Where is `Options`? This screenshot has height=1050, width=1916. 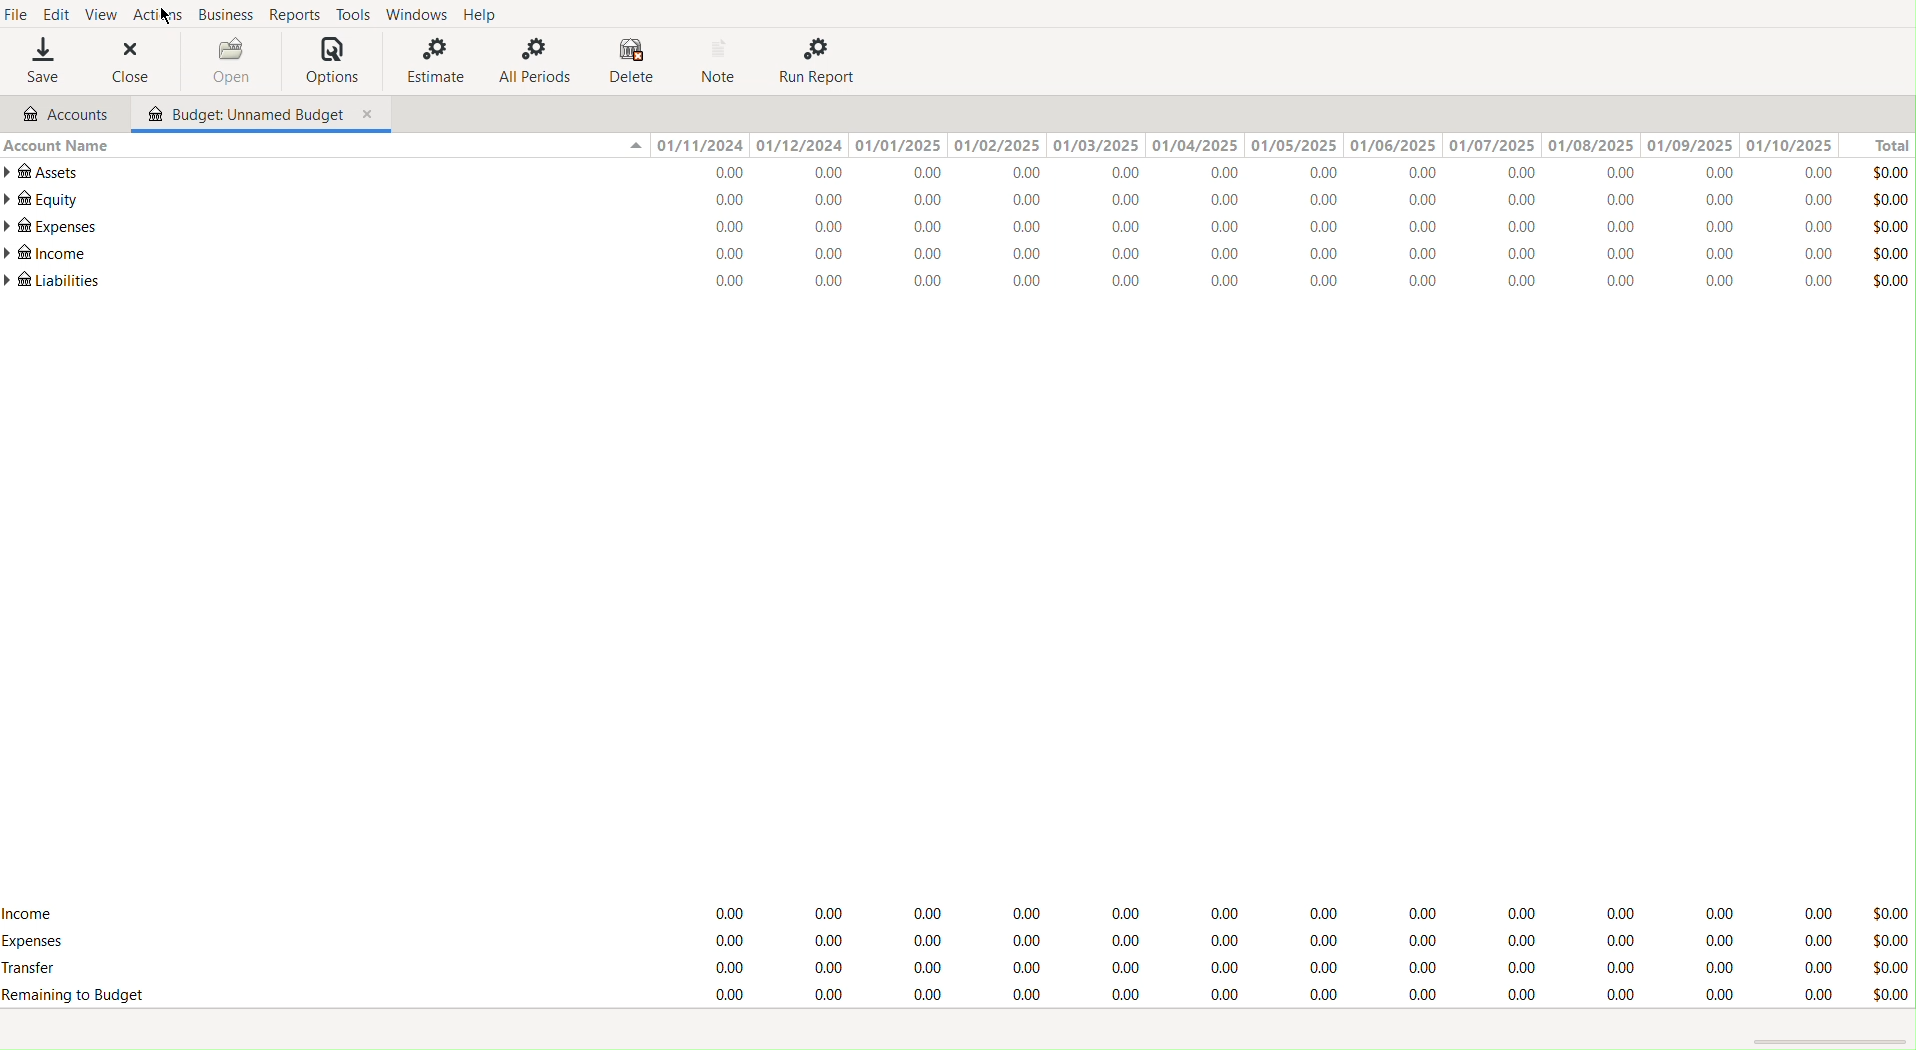 Options is located at coordinates (327, 62).